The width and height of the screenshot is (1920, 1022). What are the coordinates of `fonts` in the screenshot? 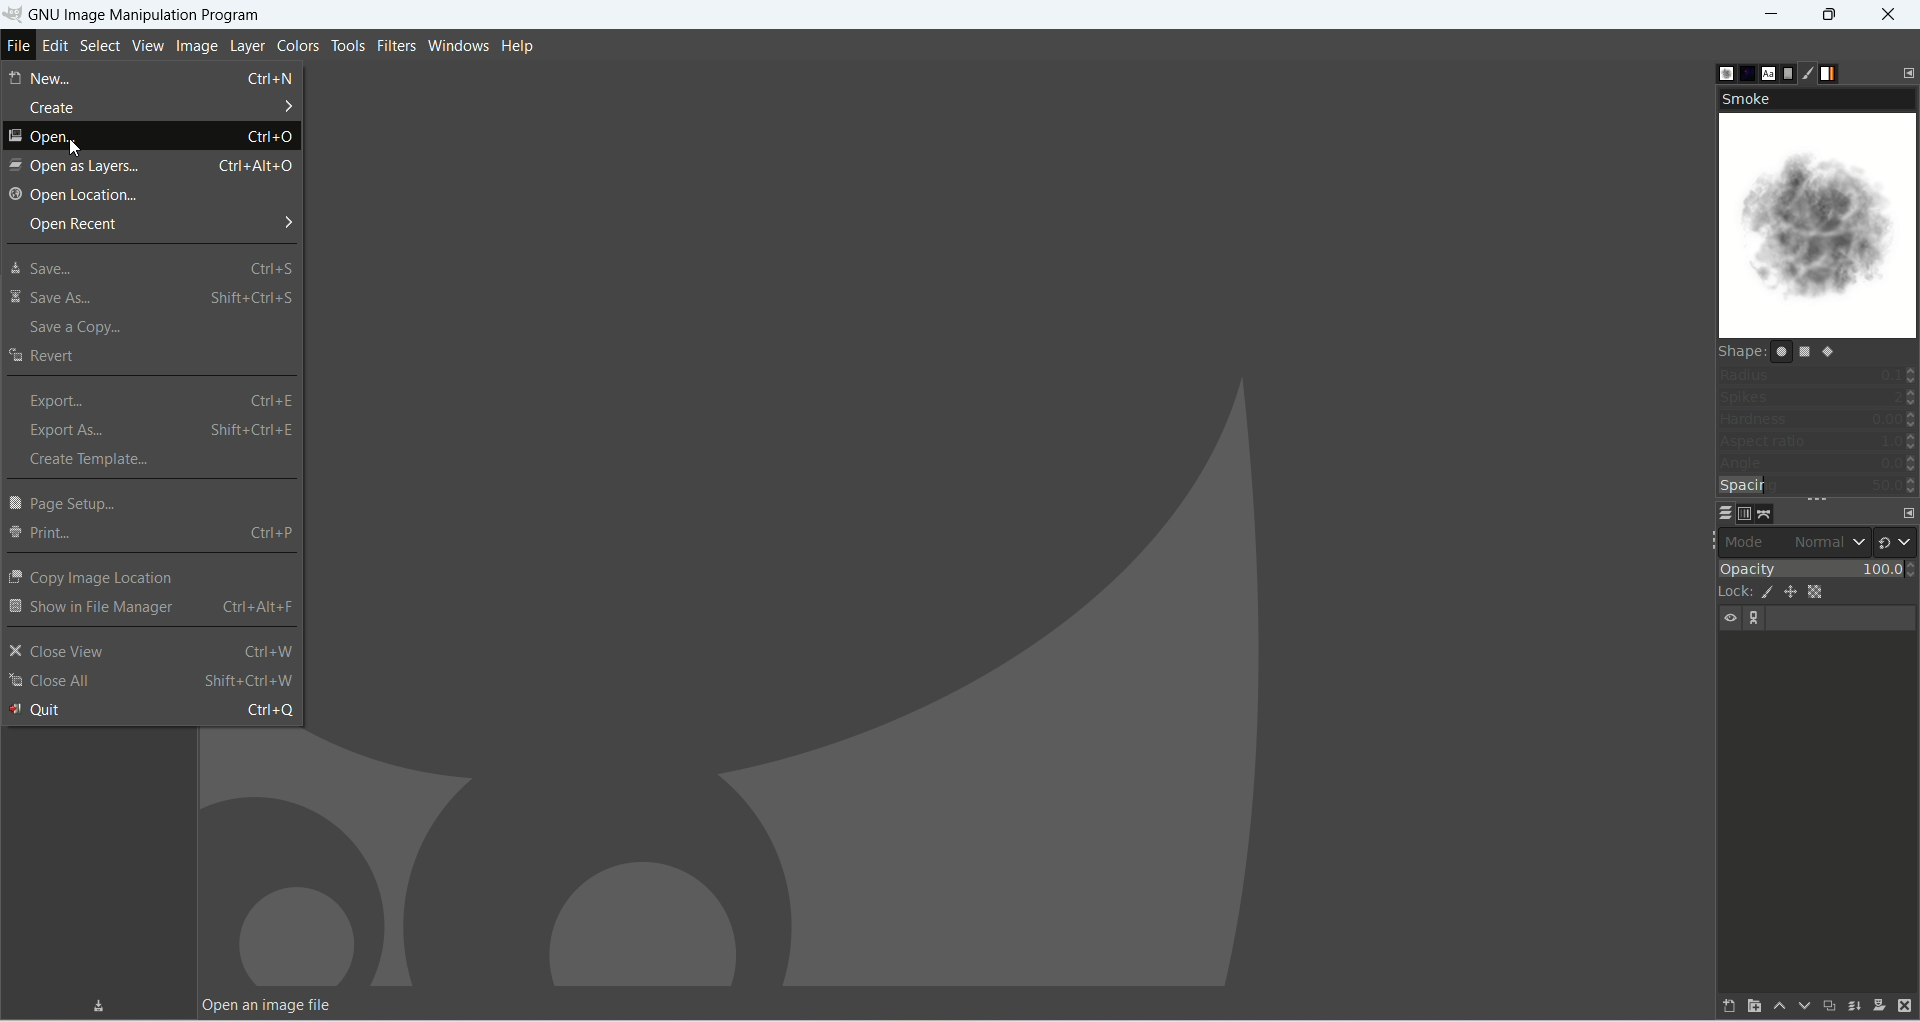 It's located at (1769, 73).